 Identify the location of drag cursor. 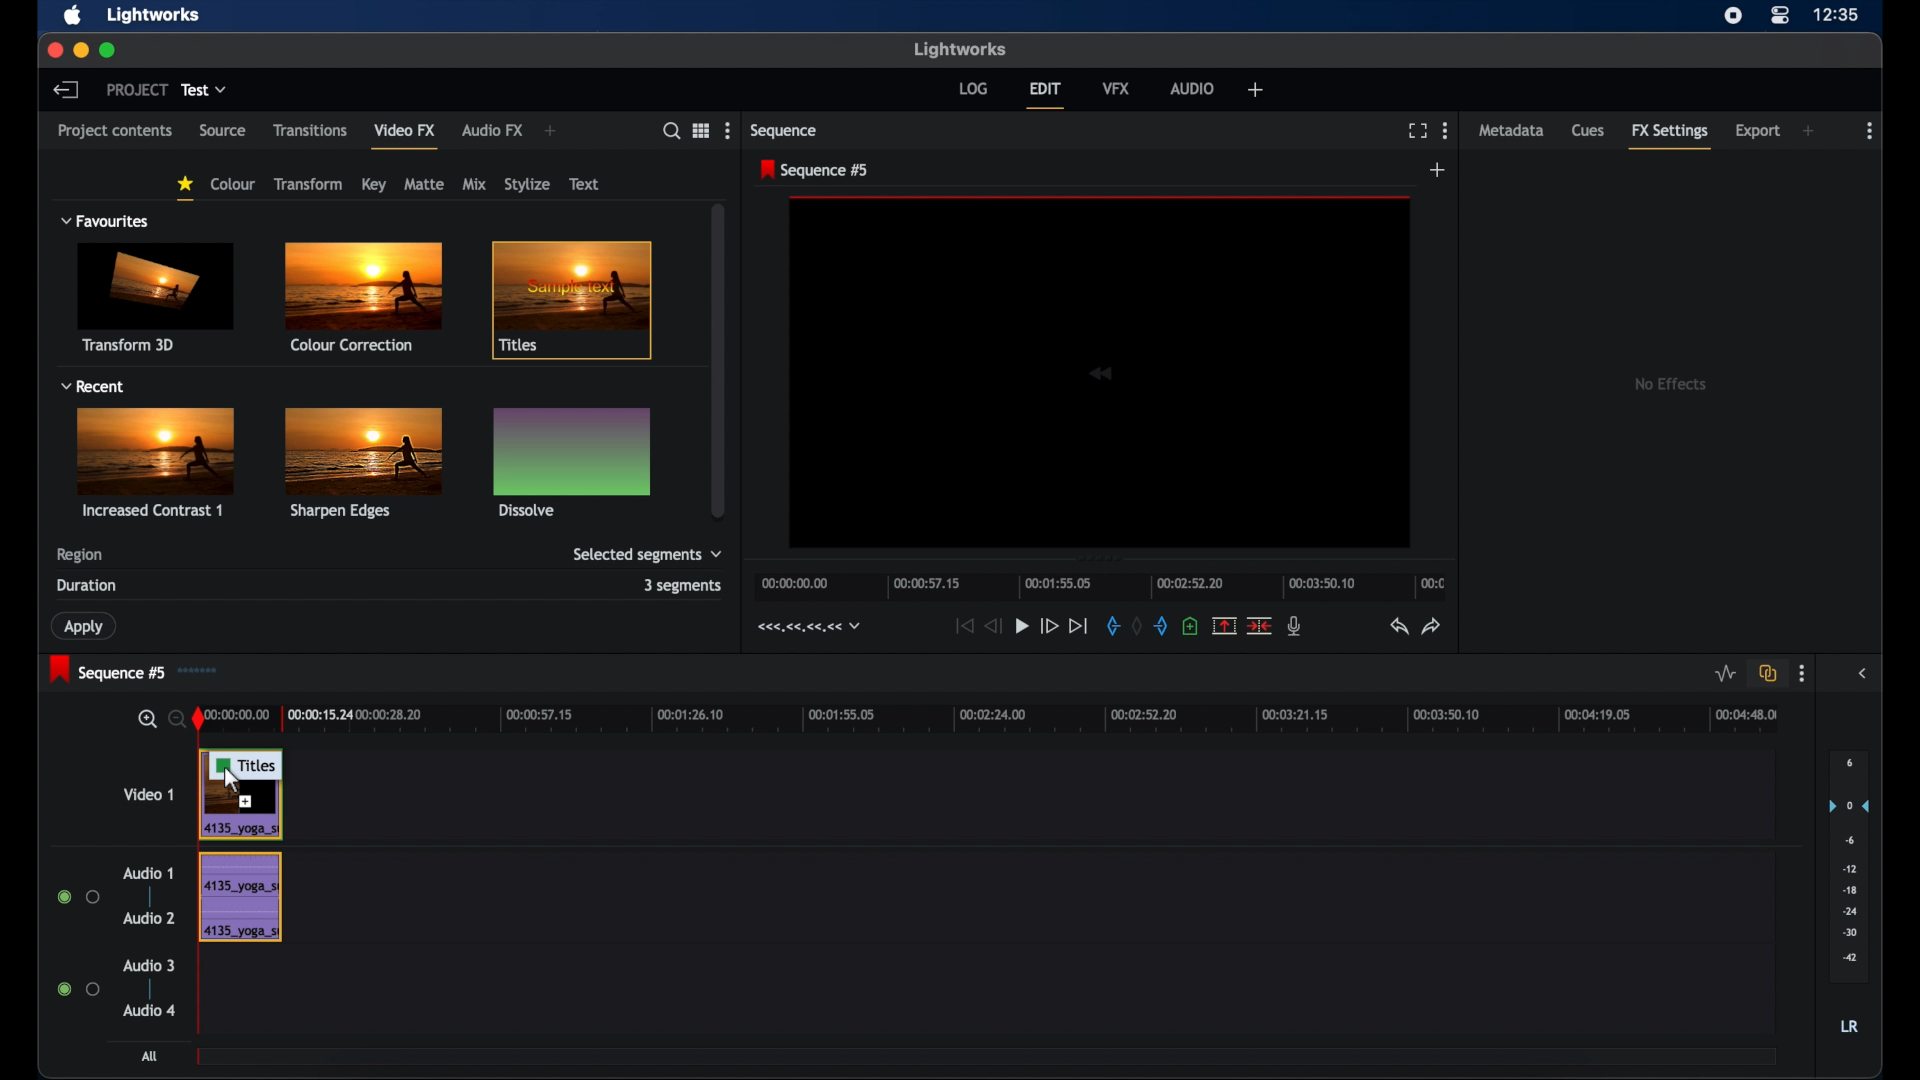
(246, 765).